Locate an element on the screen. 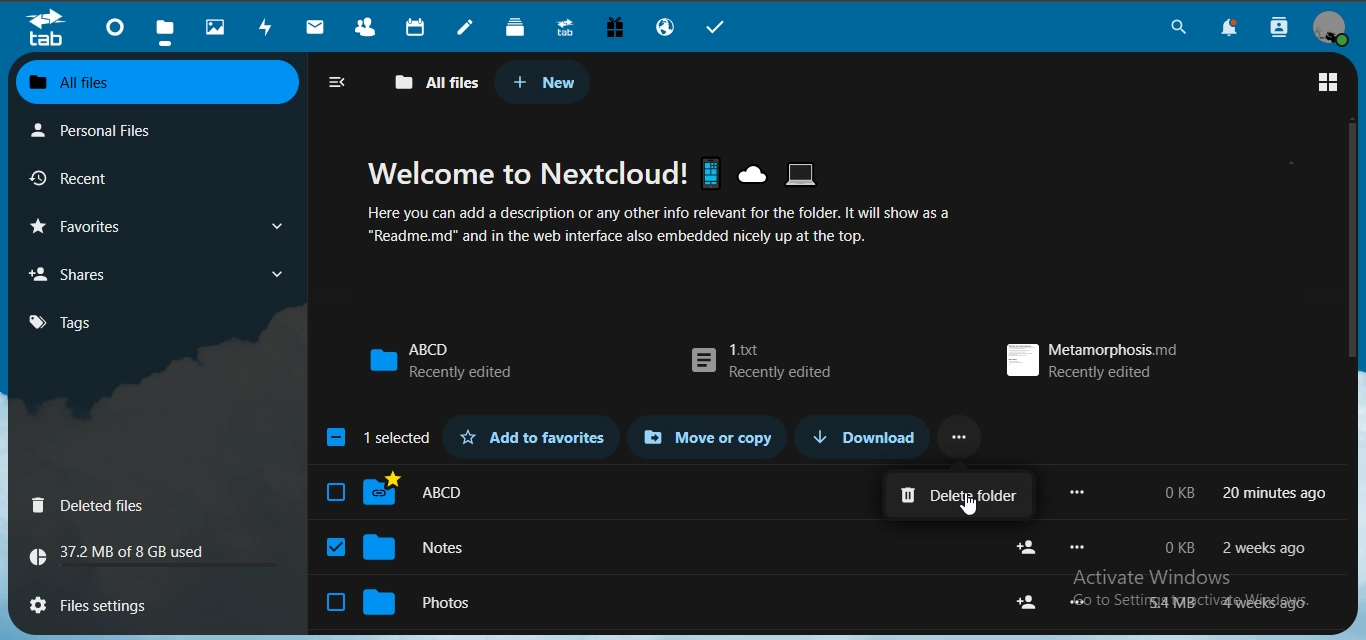  delete folder is located at coordinates (961, 496).